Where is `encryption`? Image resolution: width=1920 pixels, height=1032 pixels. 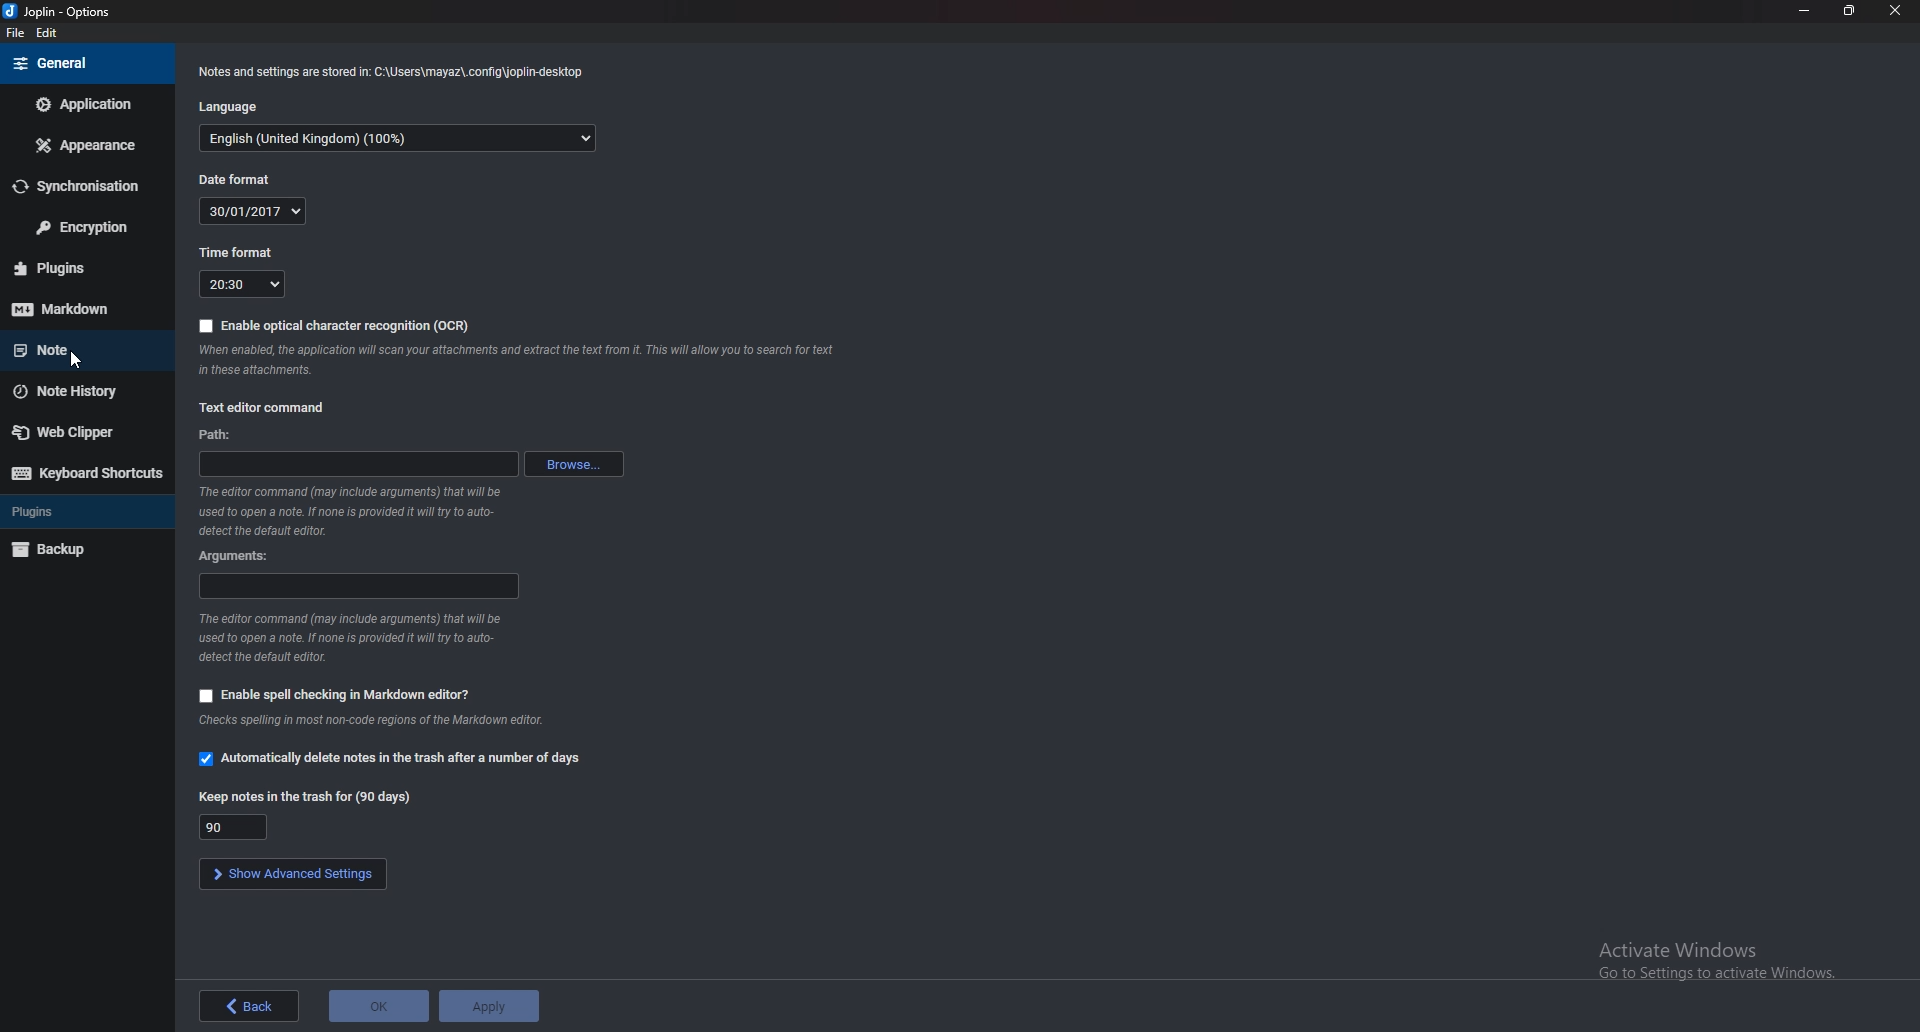 encryption is located at coordinates (88, 228).